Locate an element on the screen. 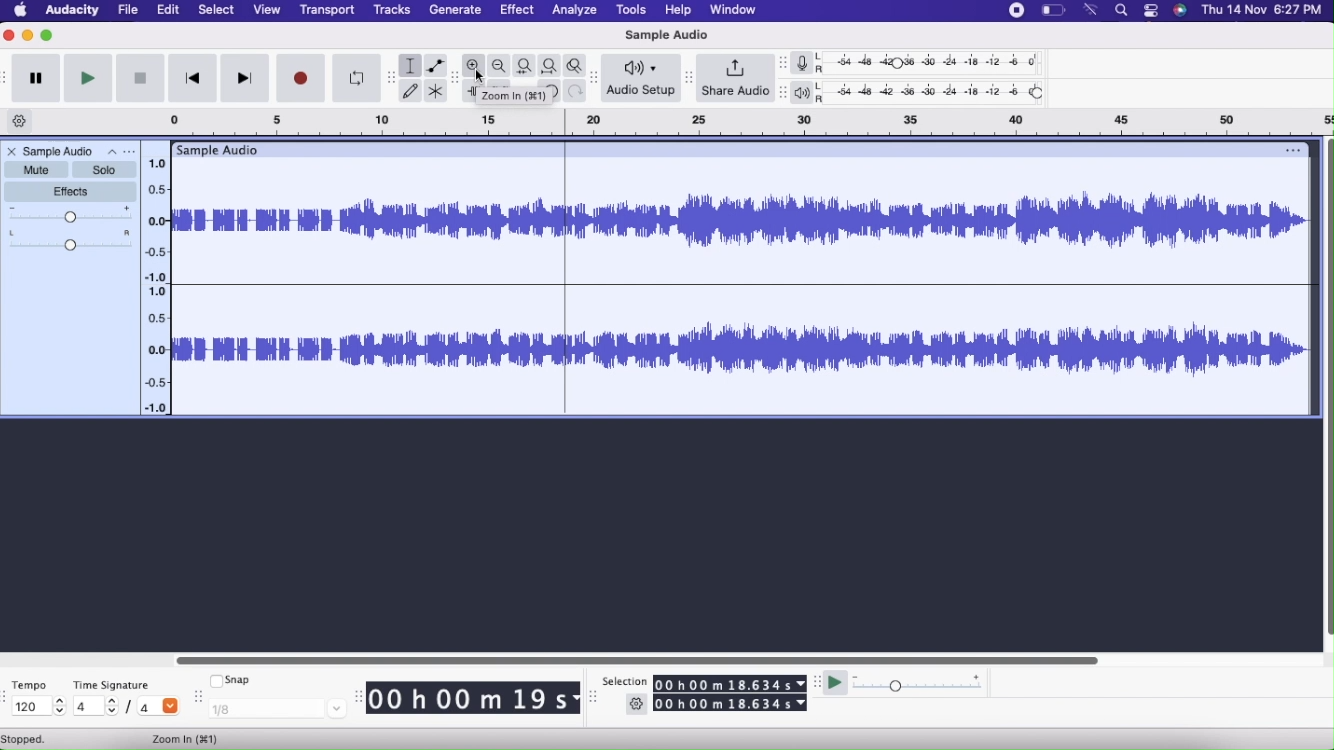  resize is located at coordinates (197, 699).